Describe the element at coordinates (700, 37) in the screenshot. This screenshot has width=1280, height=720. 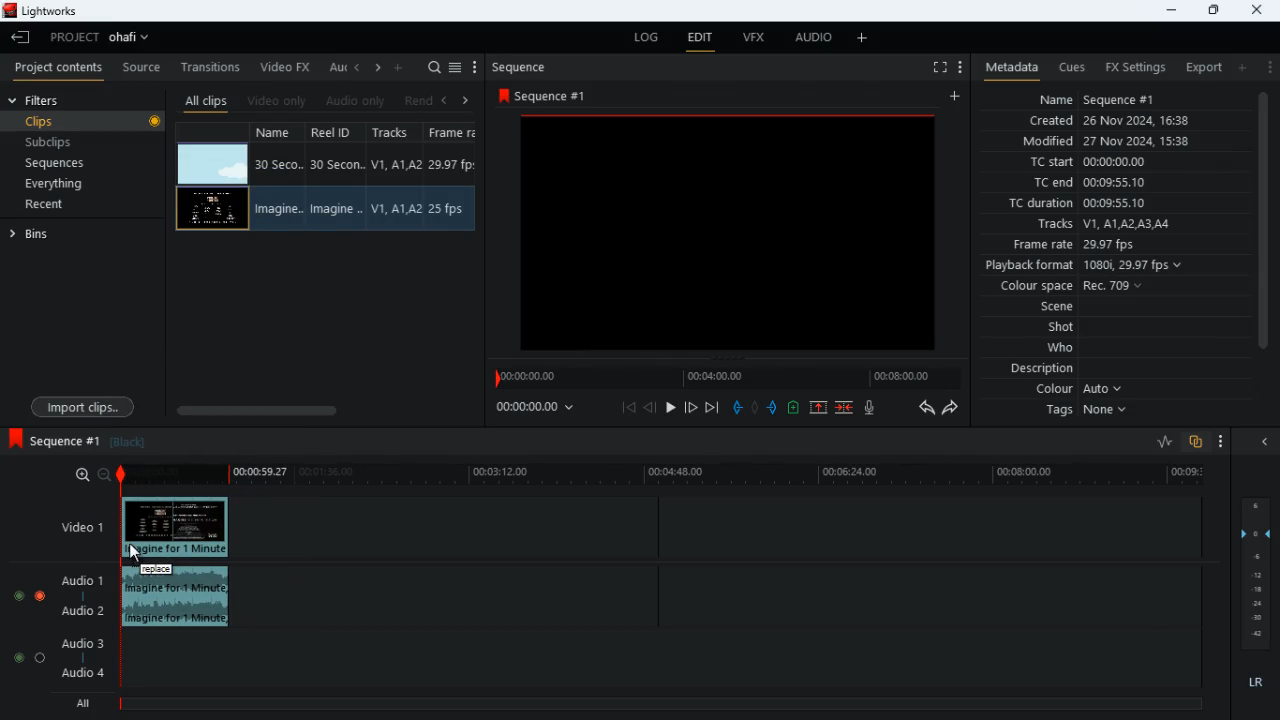
I see `edit` at that location.